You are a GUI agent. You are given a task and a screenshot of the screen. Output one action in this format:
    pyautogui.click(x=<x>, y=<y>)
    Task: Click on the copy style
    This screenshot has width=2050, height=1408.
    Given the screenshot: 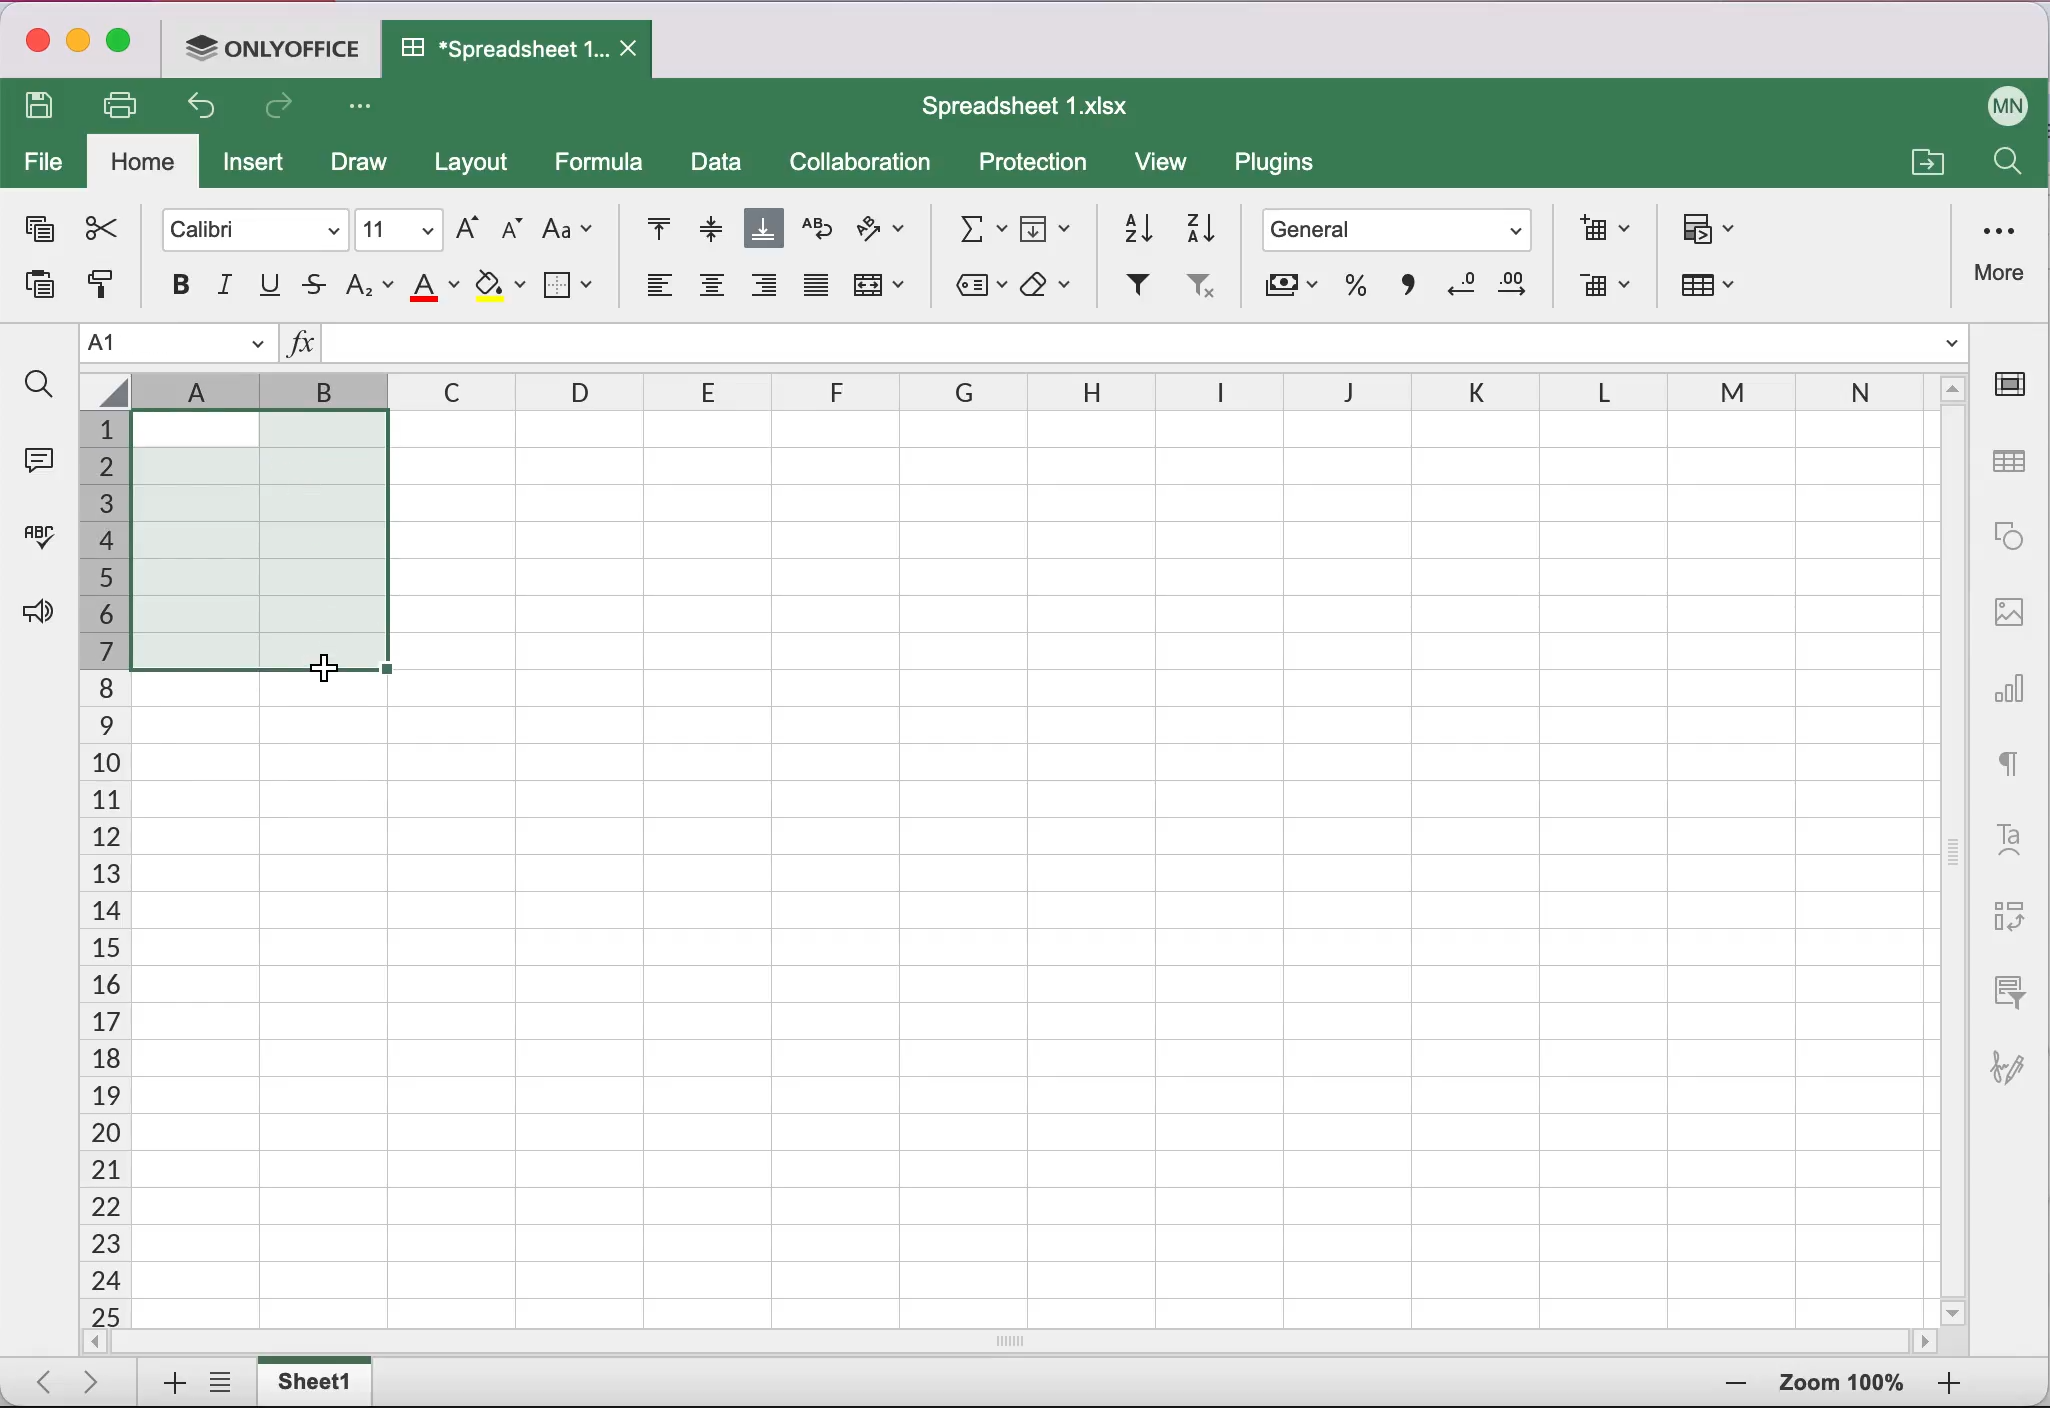 What is the action you would take?
    pyautogui.click(x=99, y=291)
    